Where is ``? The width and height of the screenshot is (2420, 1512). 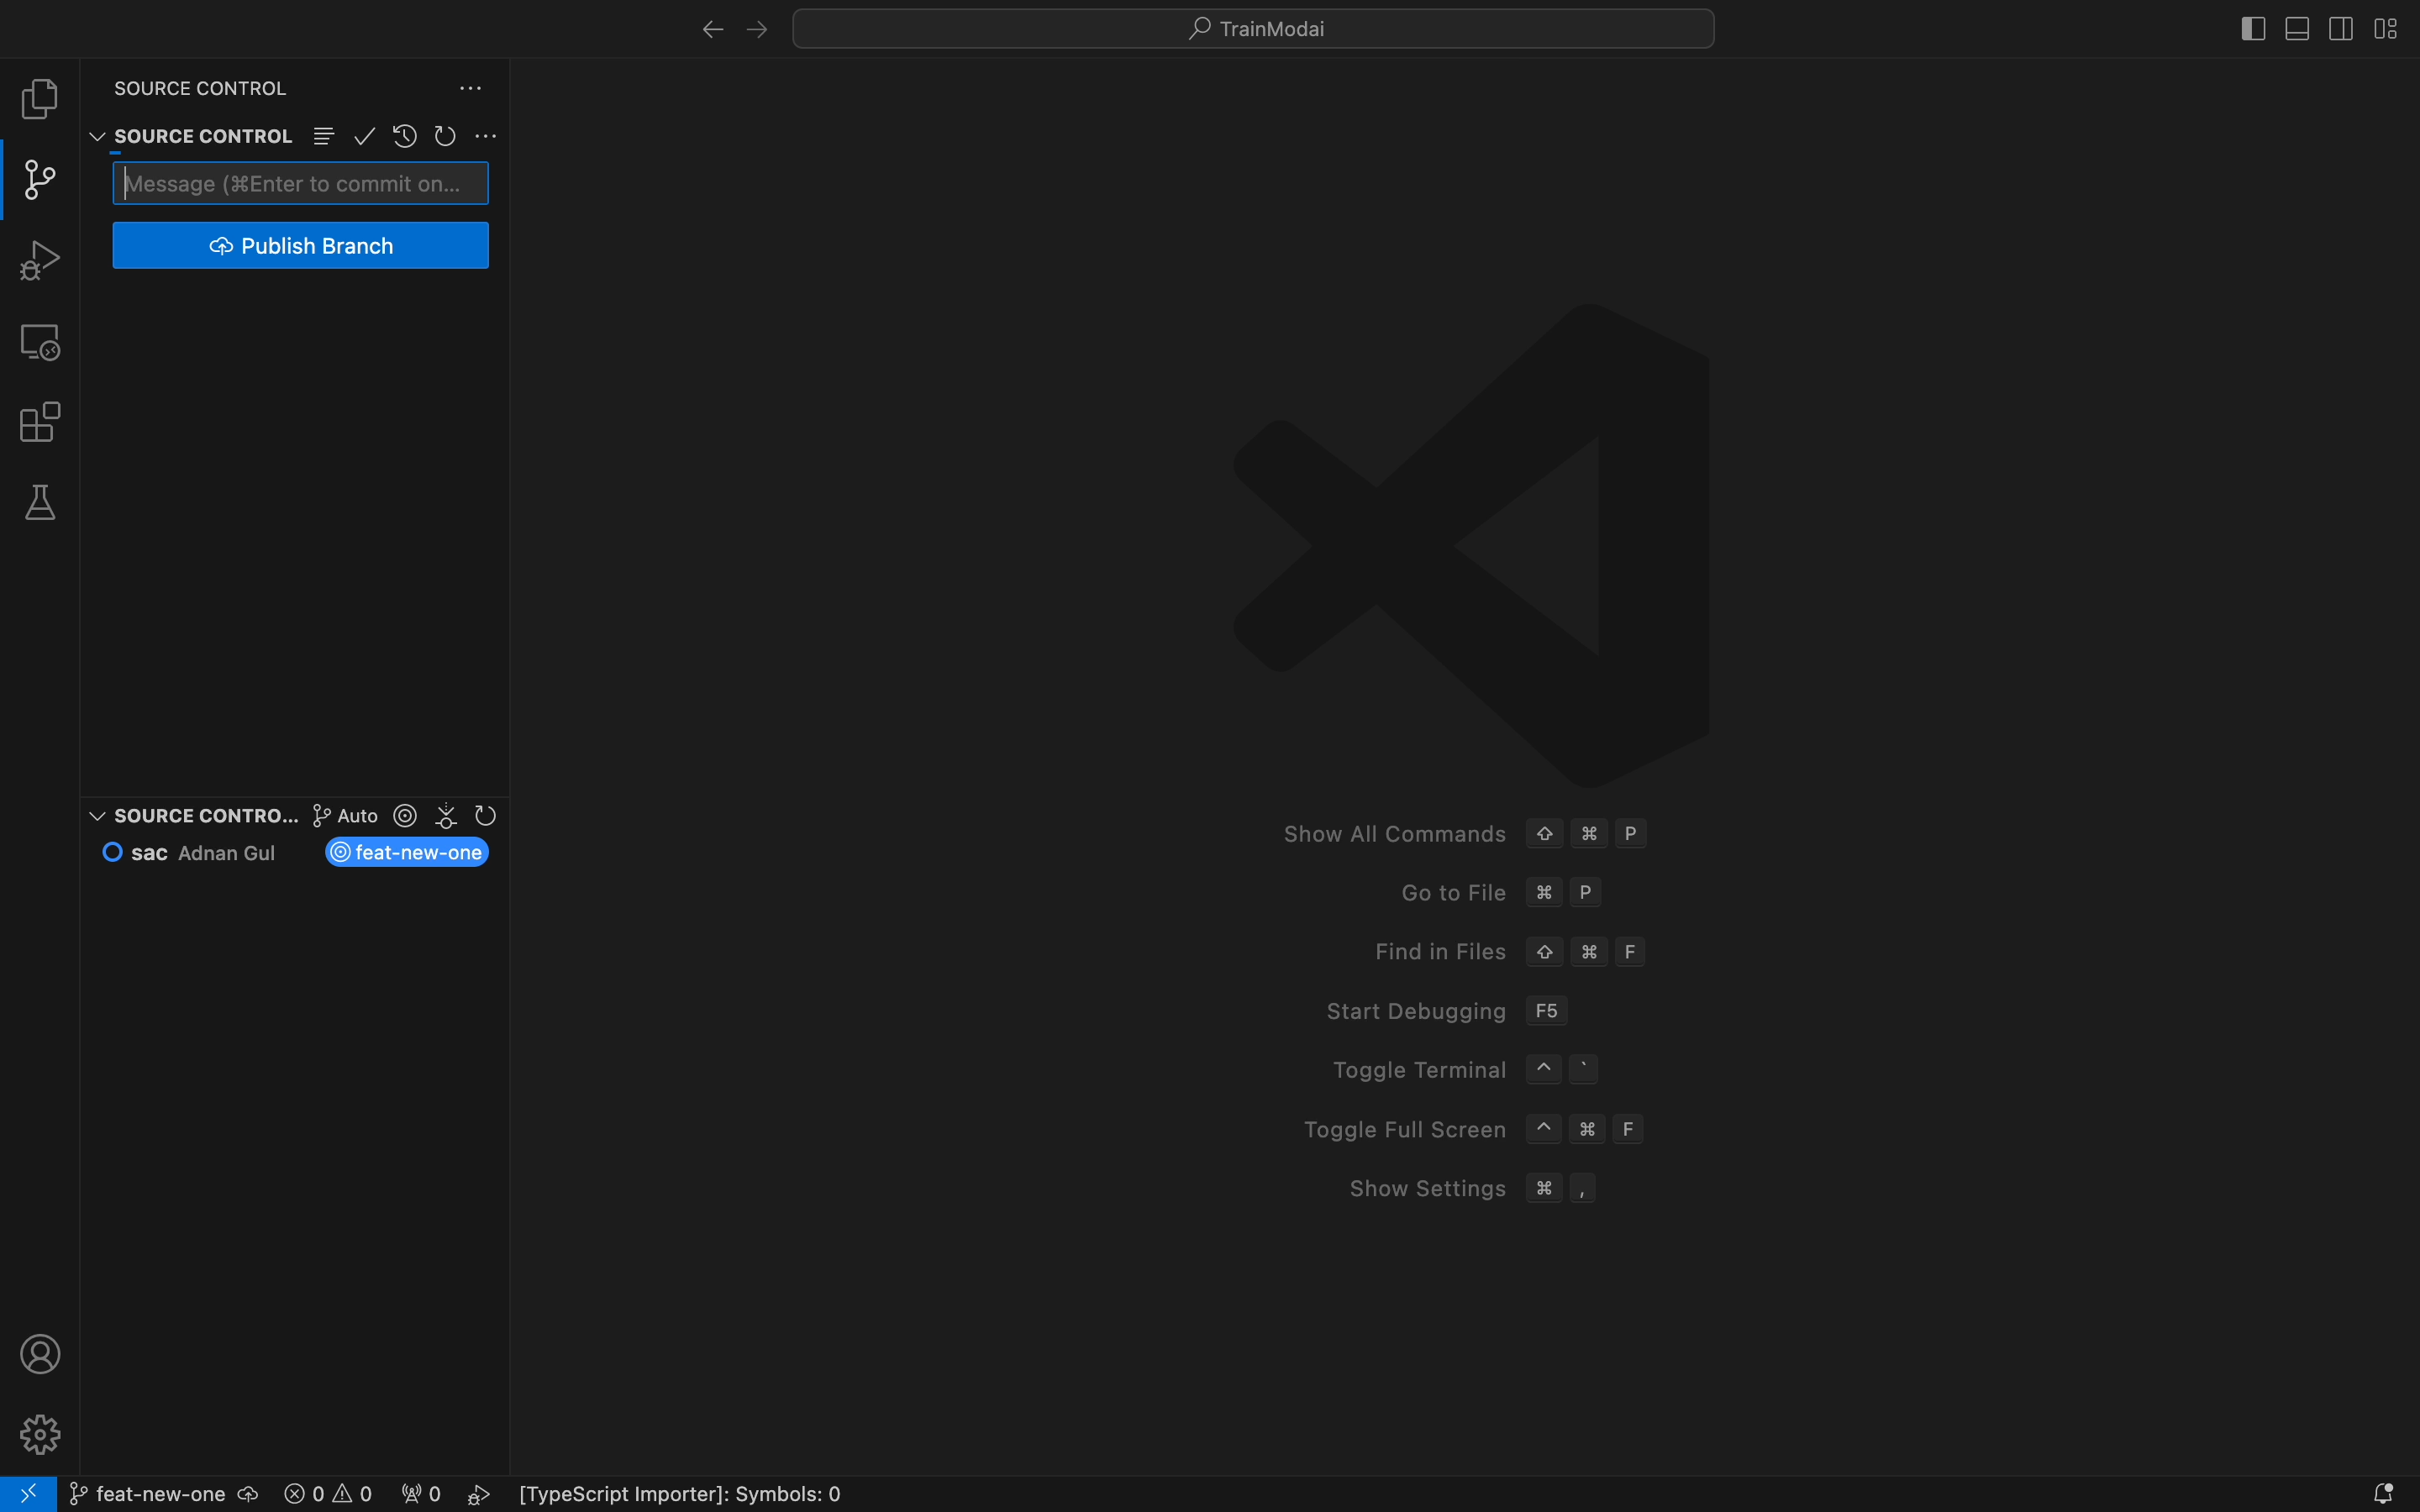
 is located at coordinates (323, 137).